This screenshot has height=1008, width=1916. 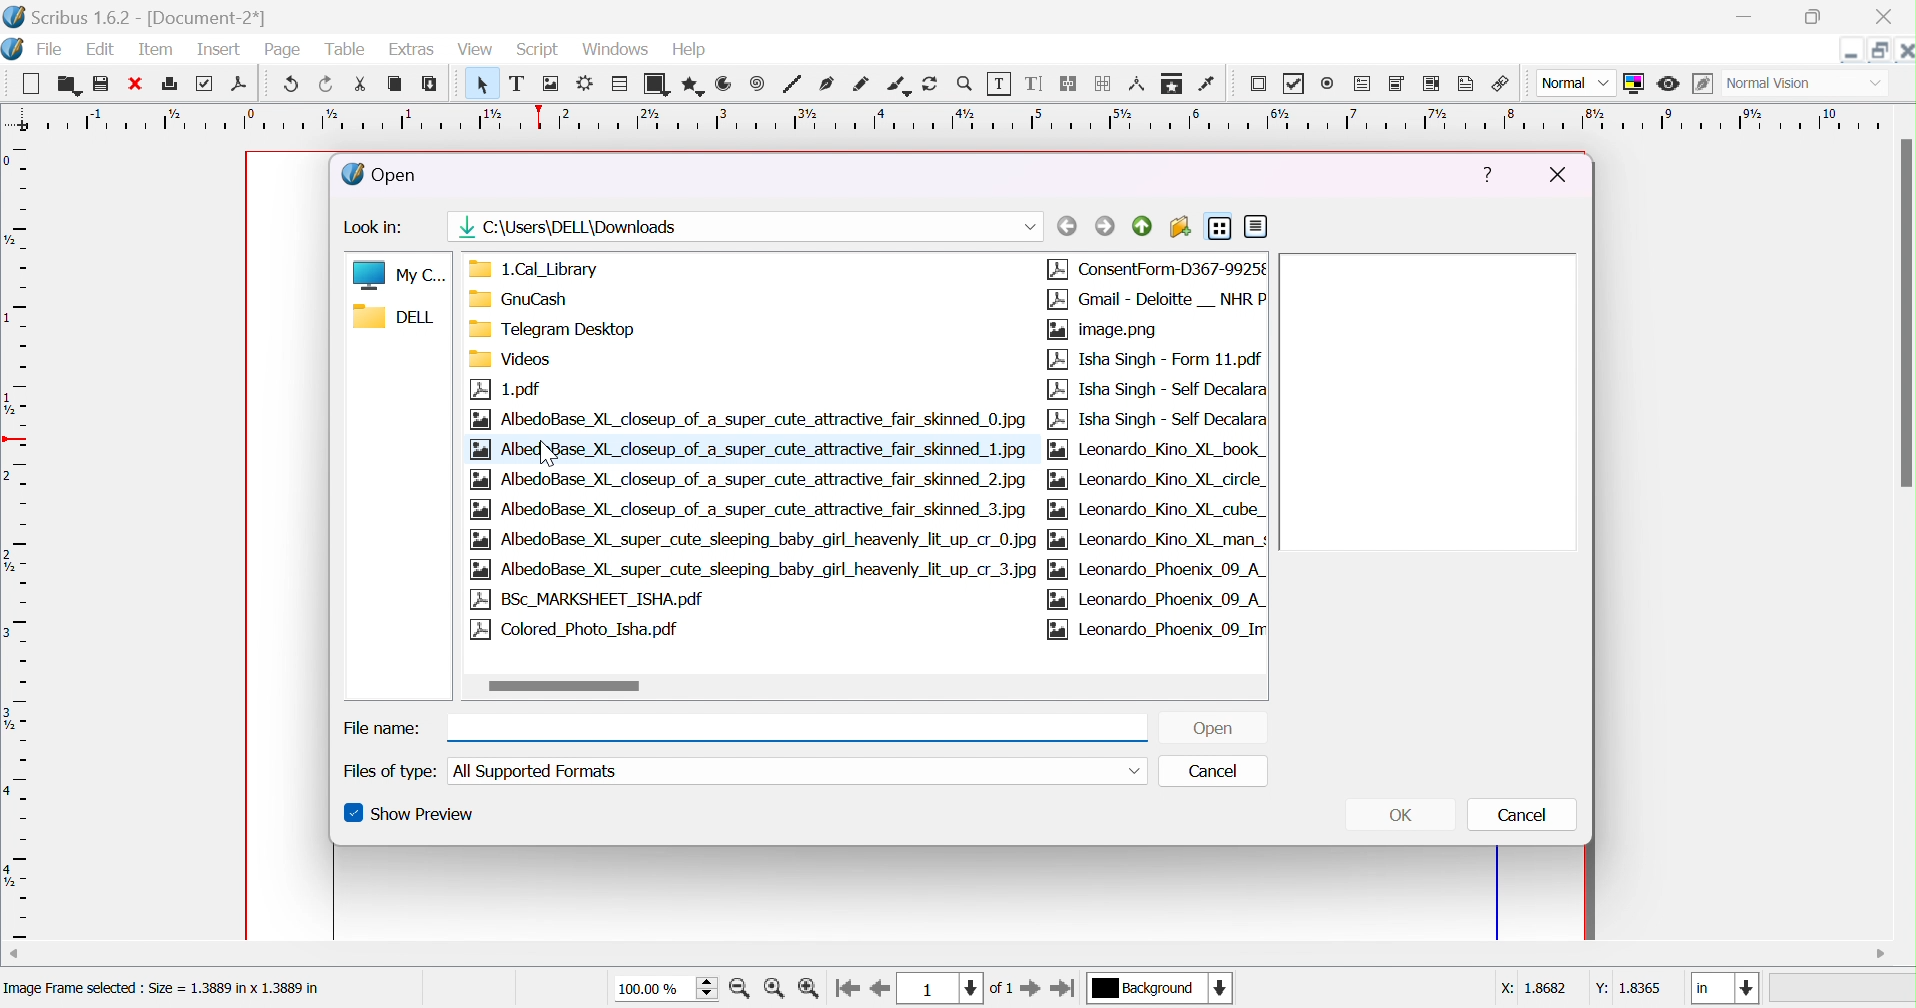 I want to click on scroll right, so click(x=1882, y=954).